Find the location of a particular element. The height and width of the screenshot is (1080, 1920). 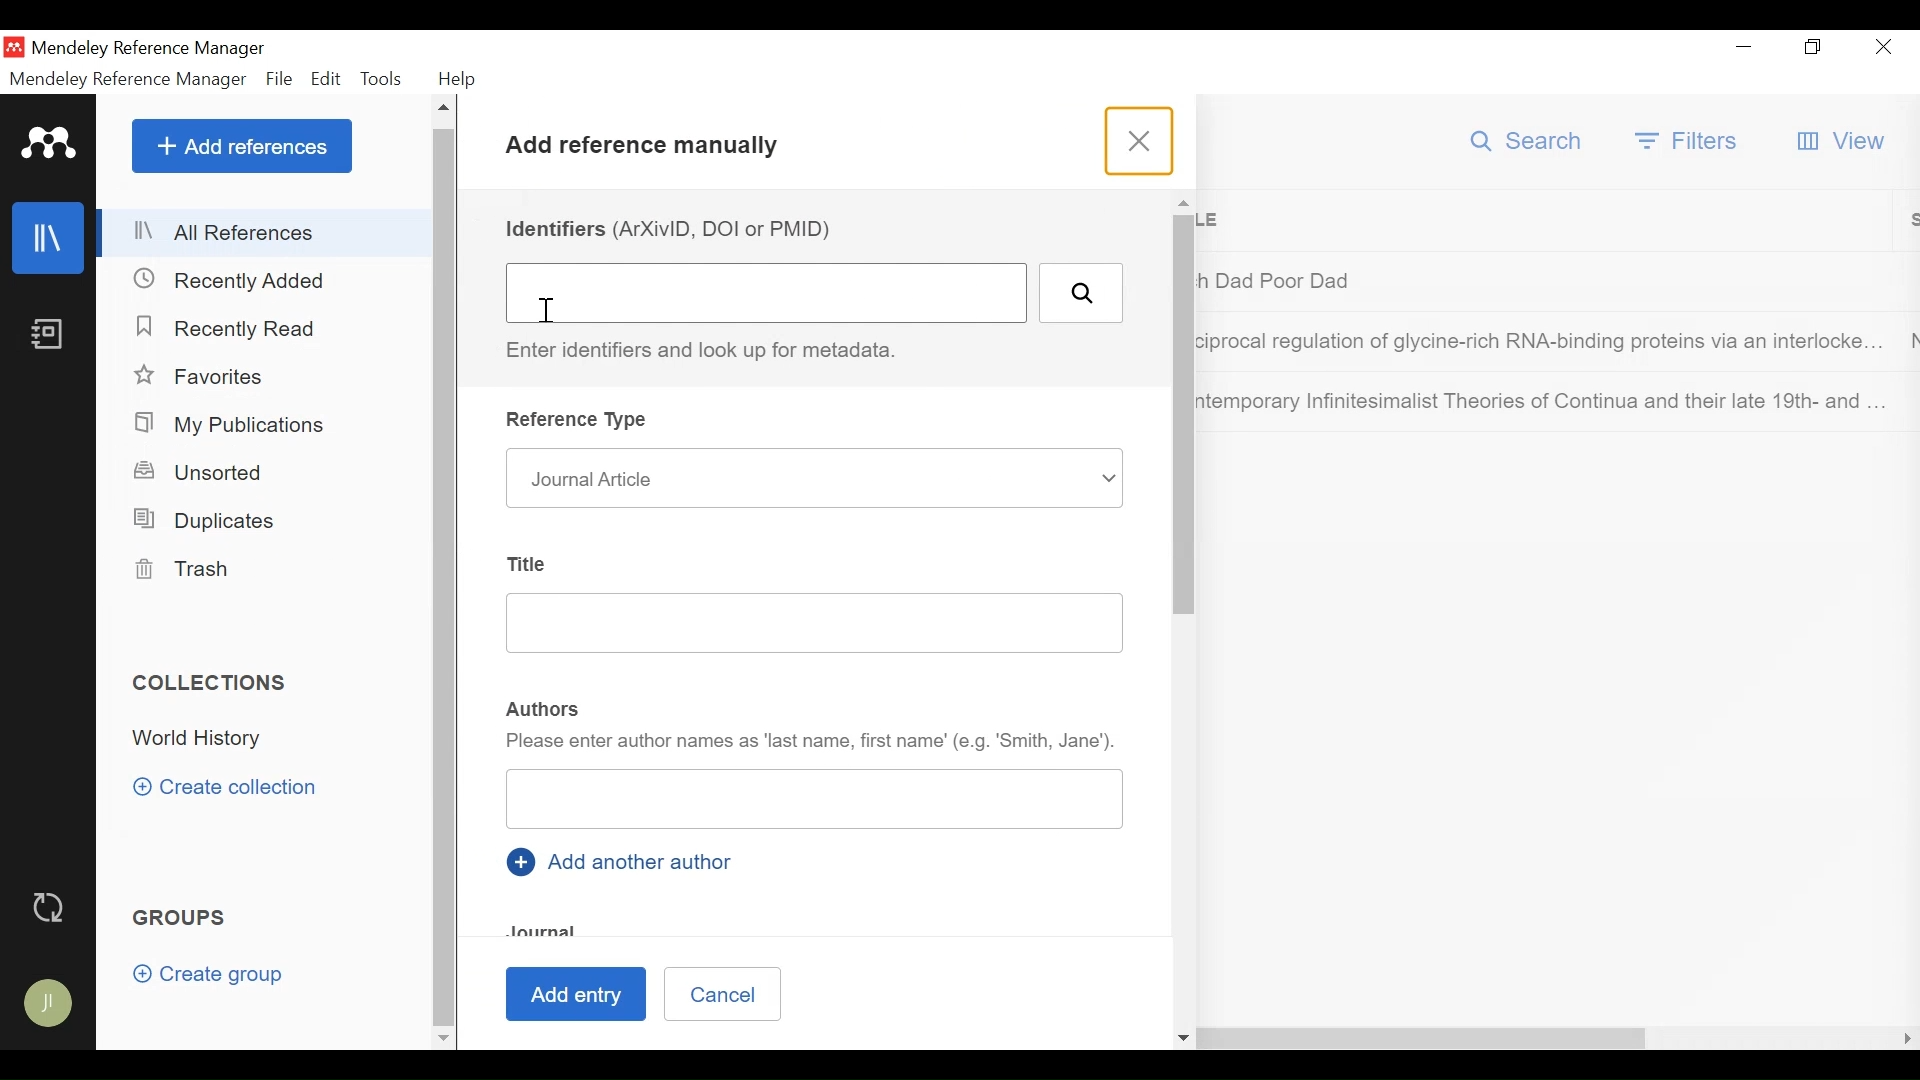

Regulation of lysine rich RNA binding proteins via an interlocke is located at coordinates (1544, 345).